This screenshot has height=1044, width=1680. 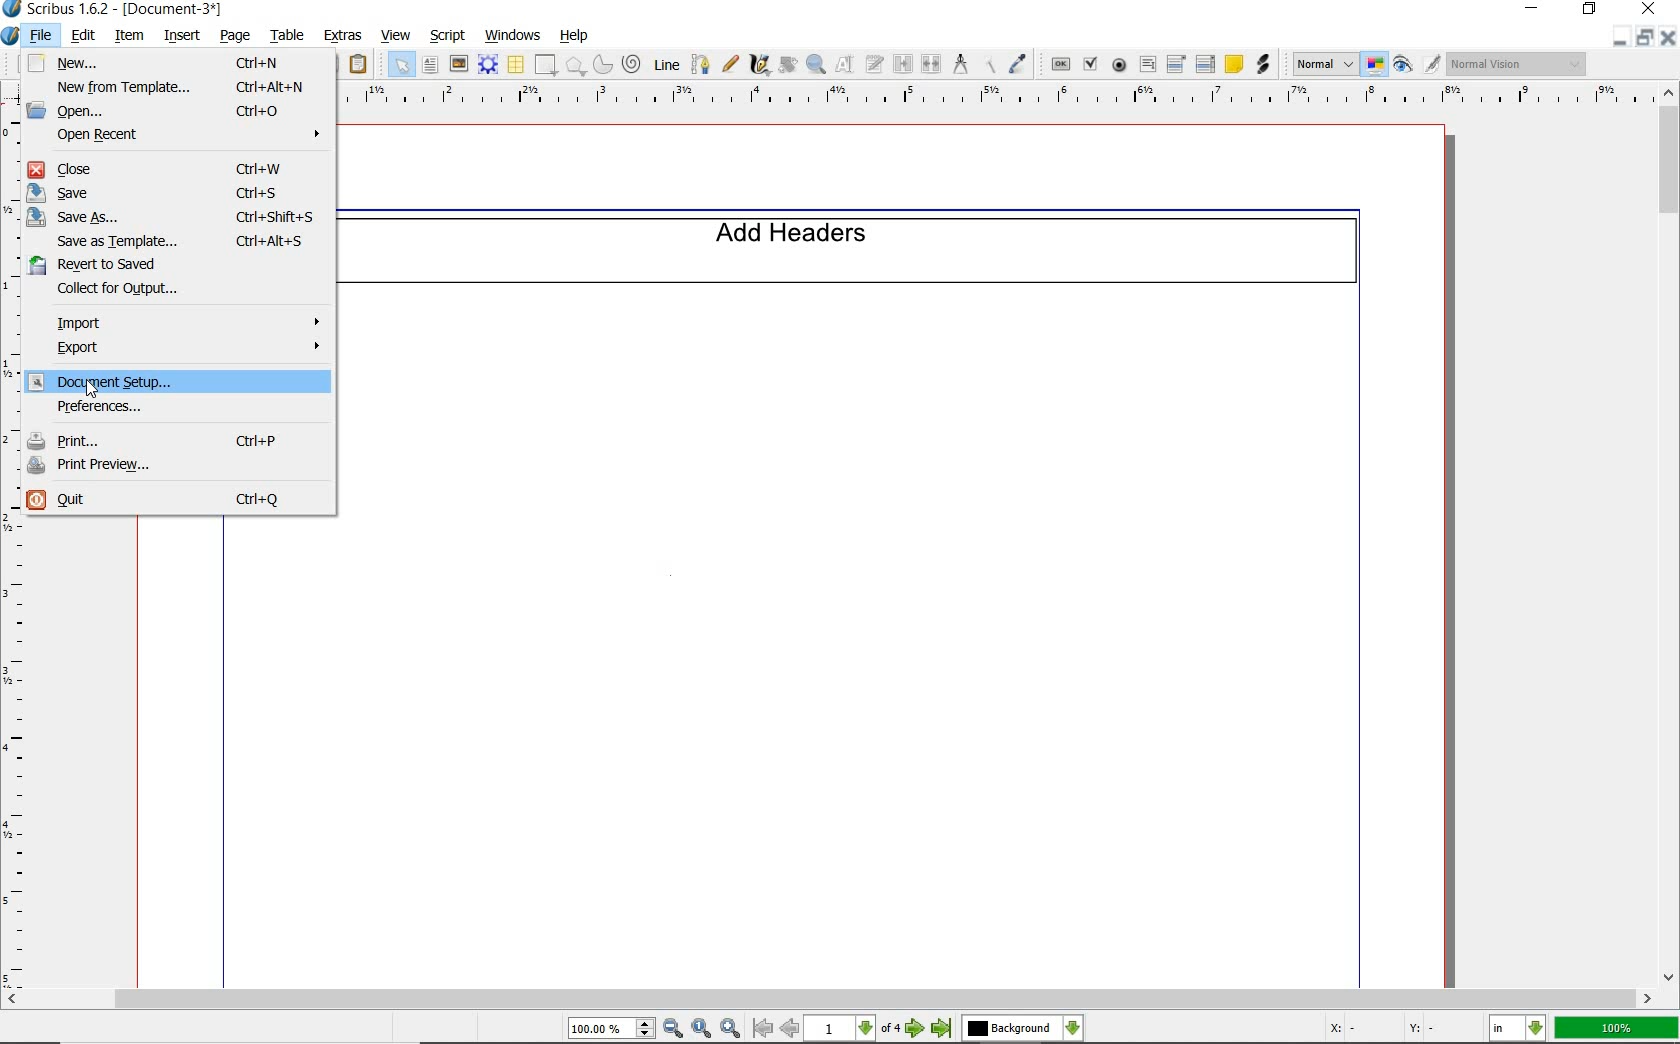 What do you see at coordinates (942, 1029) in the screenshot?
I see `go to last page` at bounding box center [942, 1029].